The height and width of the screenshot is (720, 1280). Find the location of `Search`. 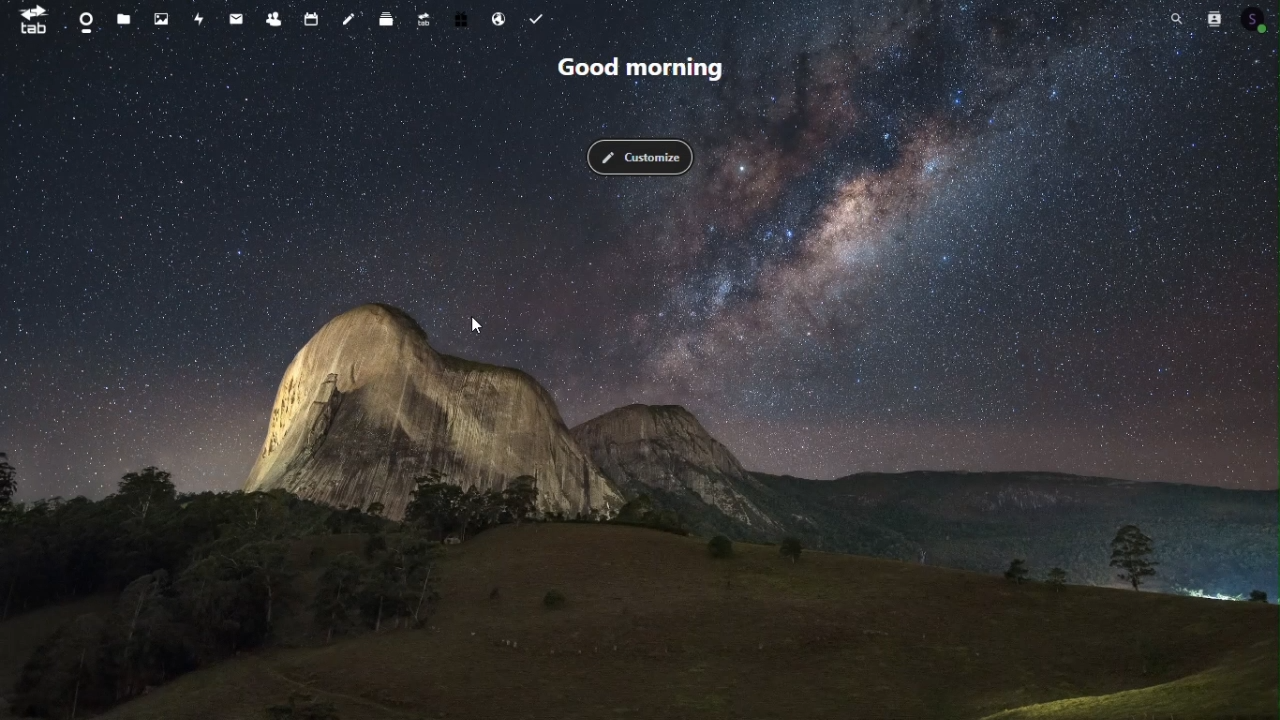

Search is located at coordinates (1178, 19).